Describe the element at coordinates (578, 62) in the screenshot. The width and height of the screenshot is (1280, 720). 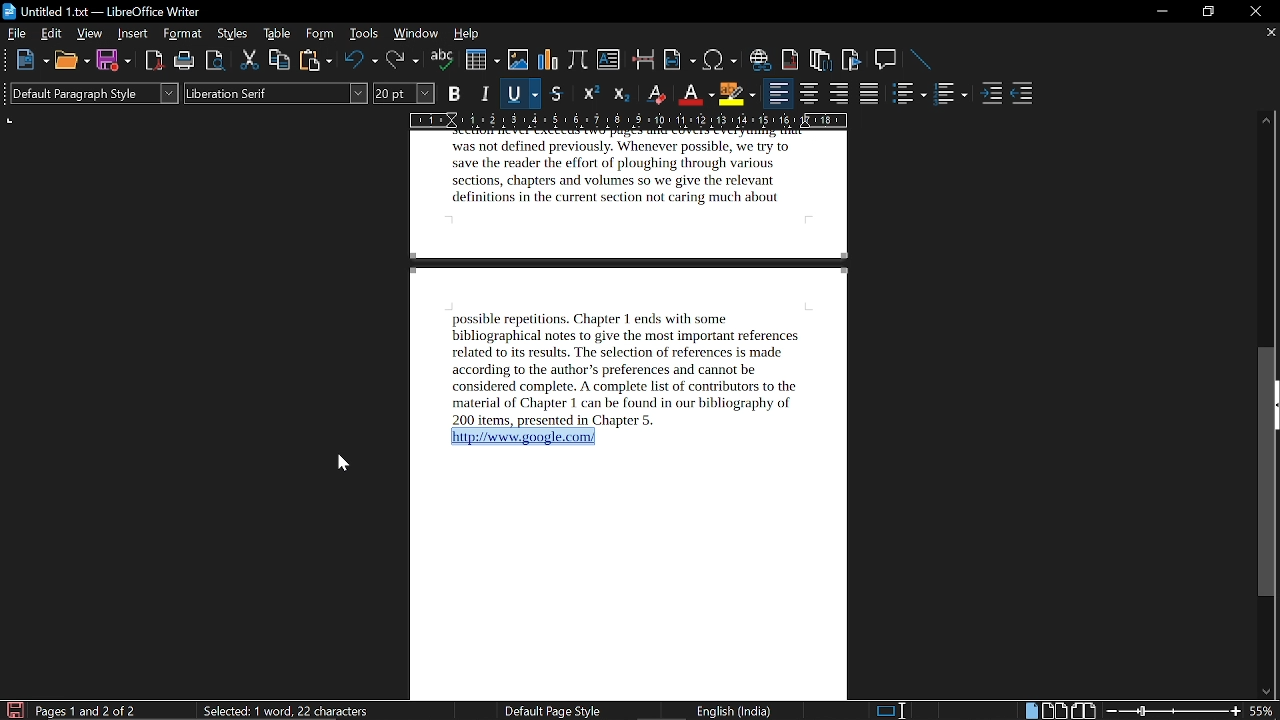
I see `insert formula` at that location.